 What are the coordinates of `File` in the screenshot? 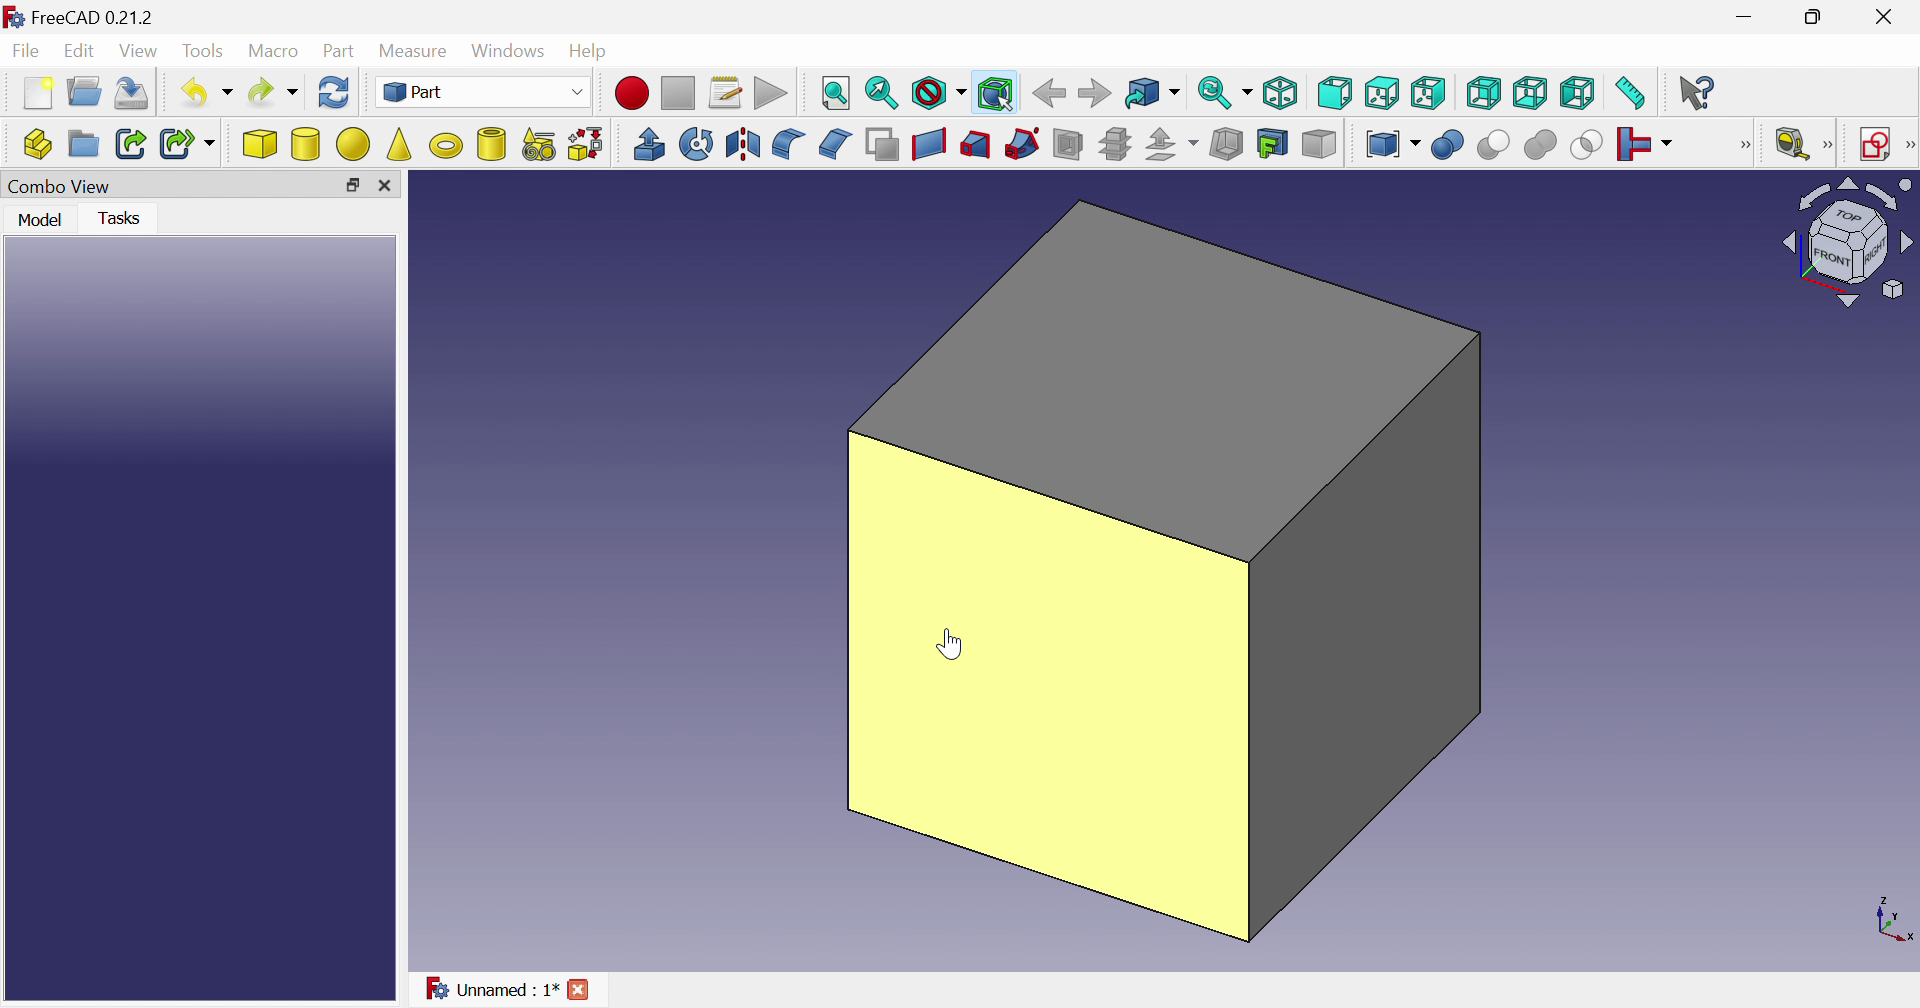 It's located at (27, 53).